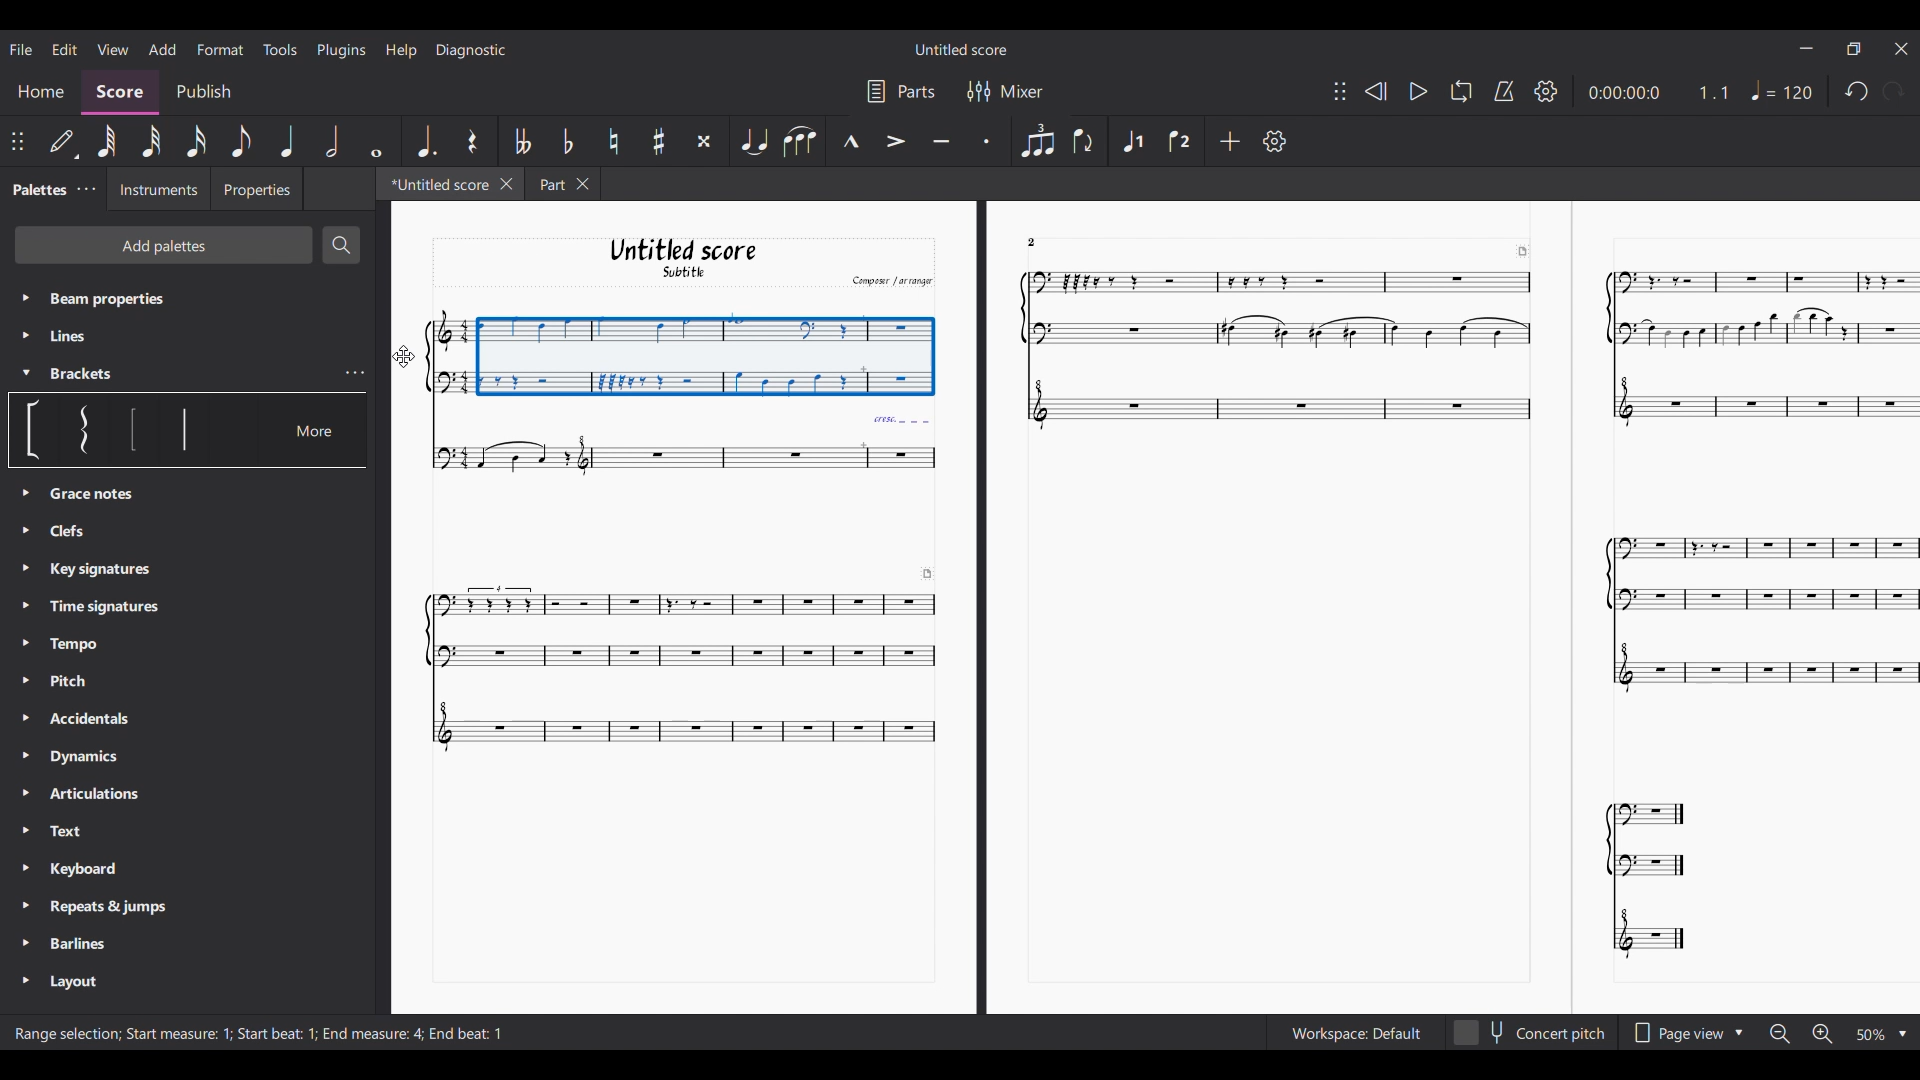  I want to click on Add, so click(1229, 140).